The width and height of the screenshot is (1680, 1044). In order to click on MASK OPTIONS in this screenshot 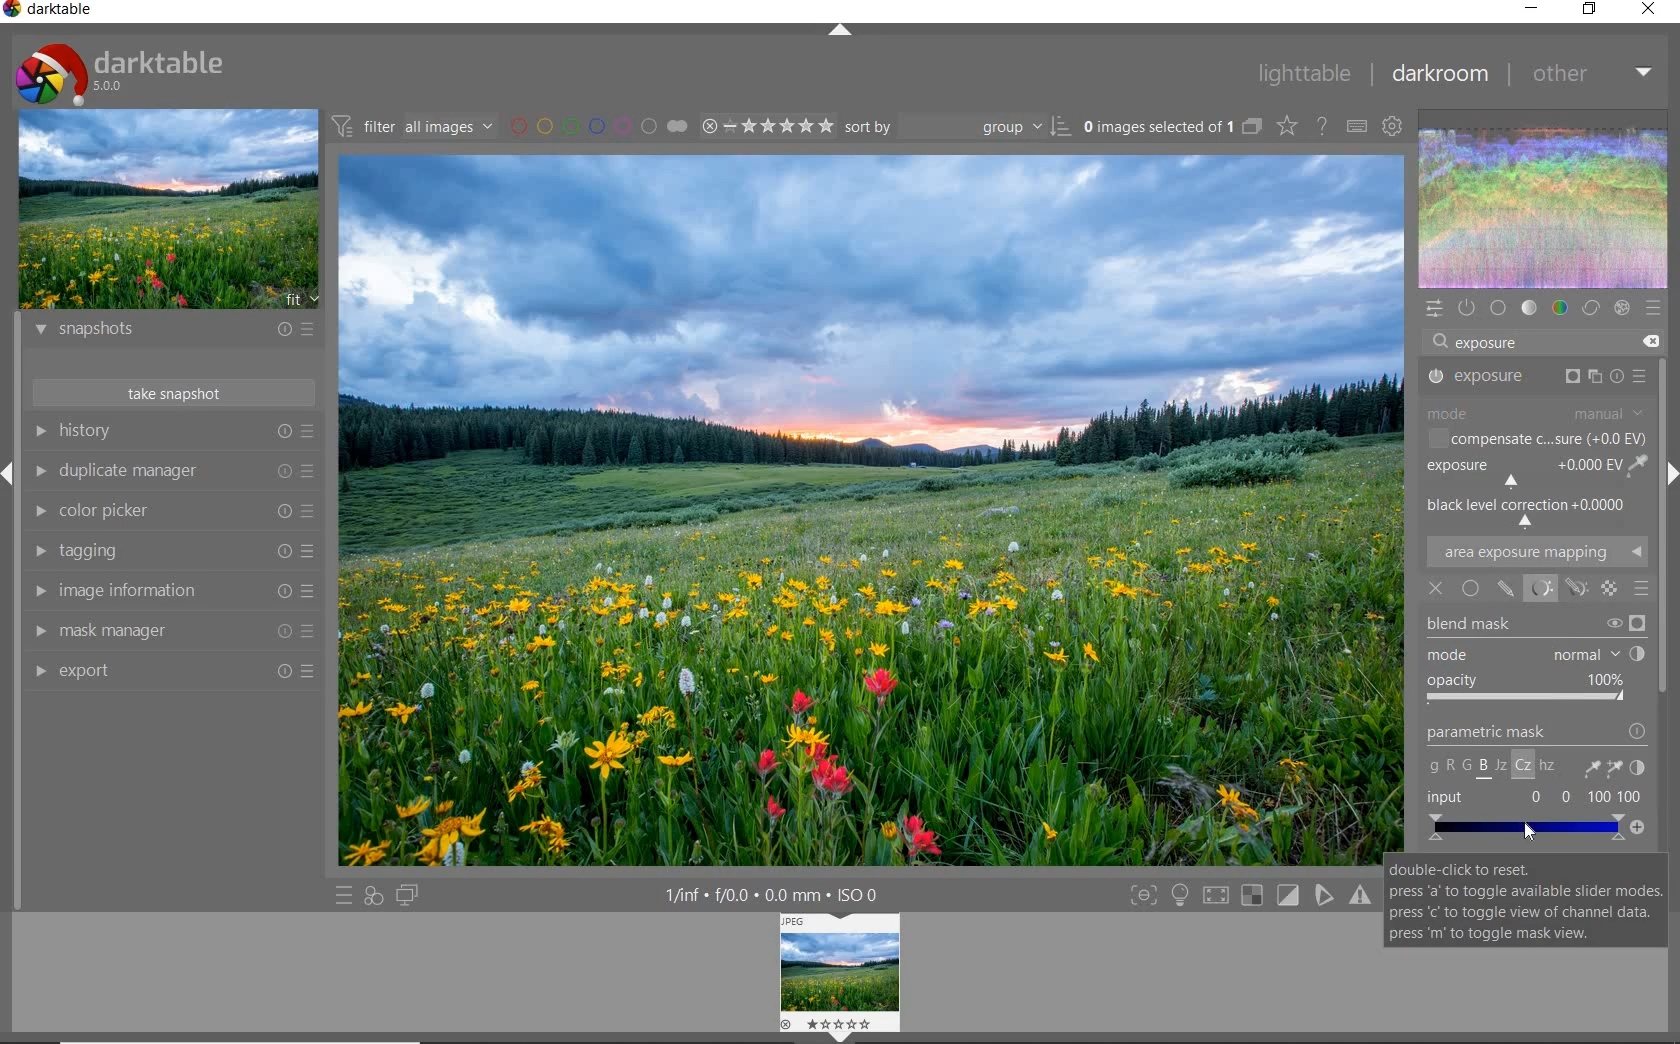, I will do `click(1557, 589)`.